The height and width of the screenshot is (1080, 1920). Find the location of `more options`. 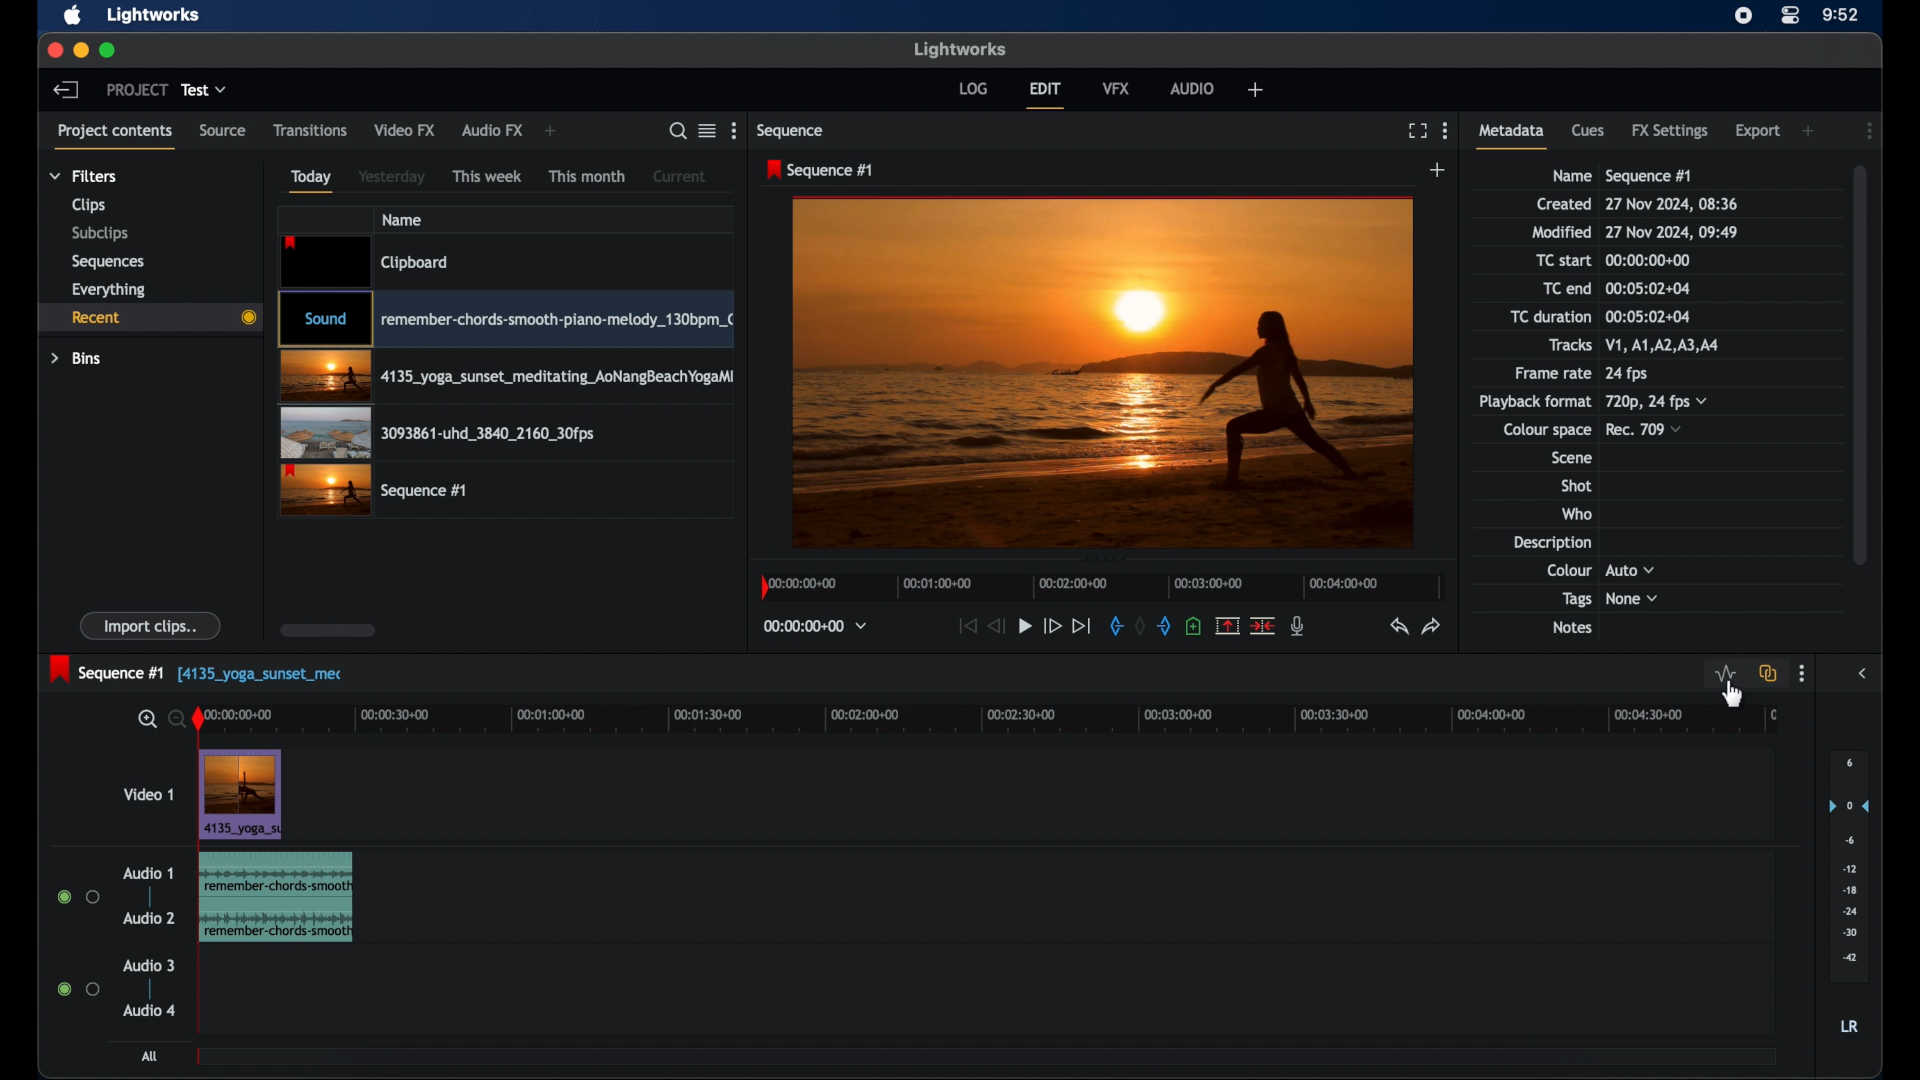

more options is located at coordinates (1446, 131).